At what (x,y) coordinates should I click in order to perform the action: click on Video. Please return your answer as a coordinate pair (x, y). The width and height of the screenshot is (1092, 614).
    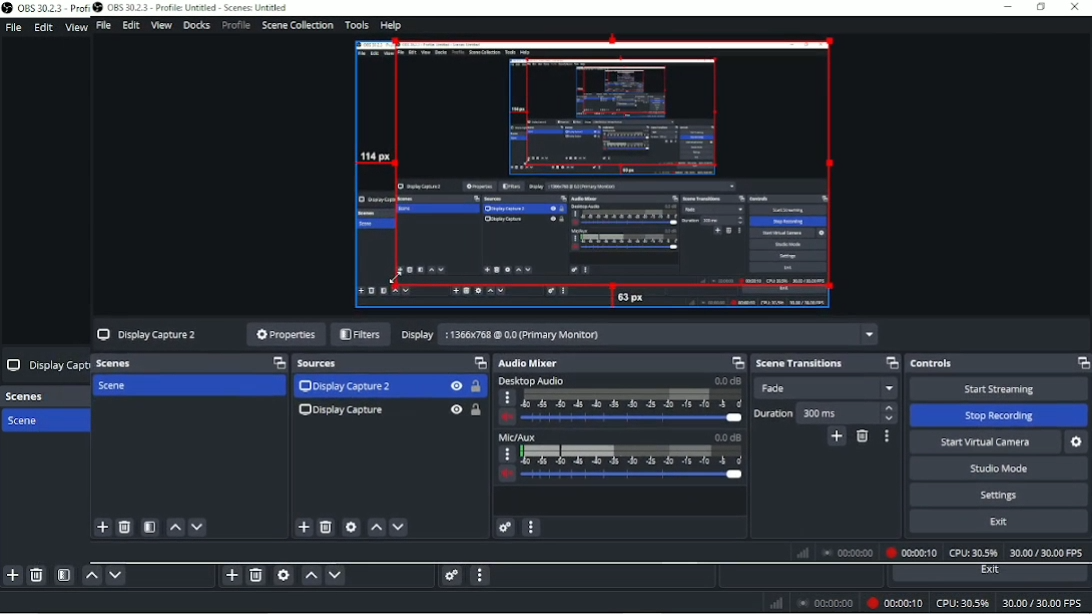
    Looking at the image, I should click on (589, 175).